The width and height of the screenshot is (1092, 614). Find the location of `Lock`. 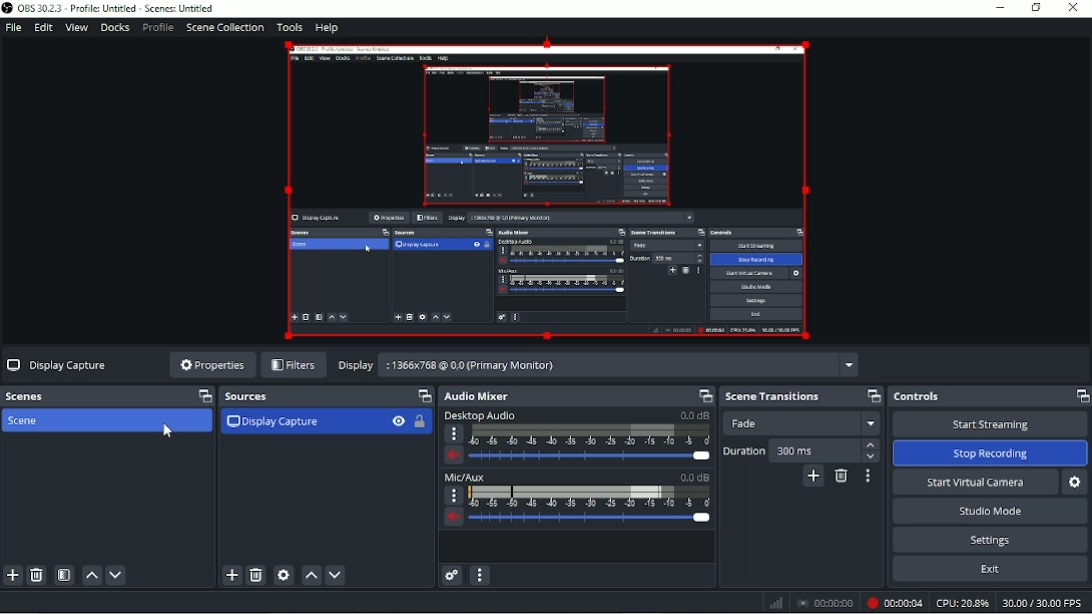

Lock is located at coordinates (423, 423).